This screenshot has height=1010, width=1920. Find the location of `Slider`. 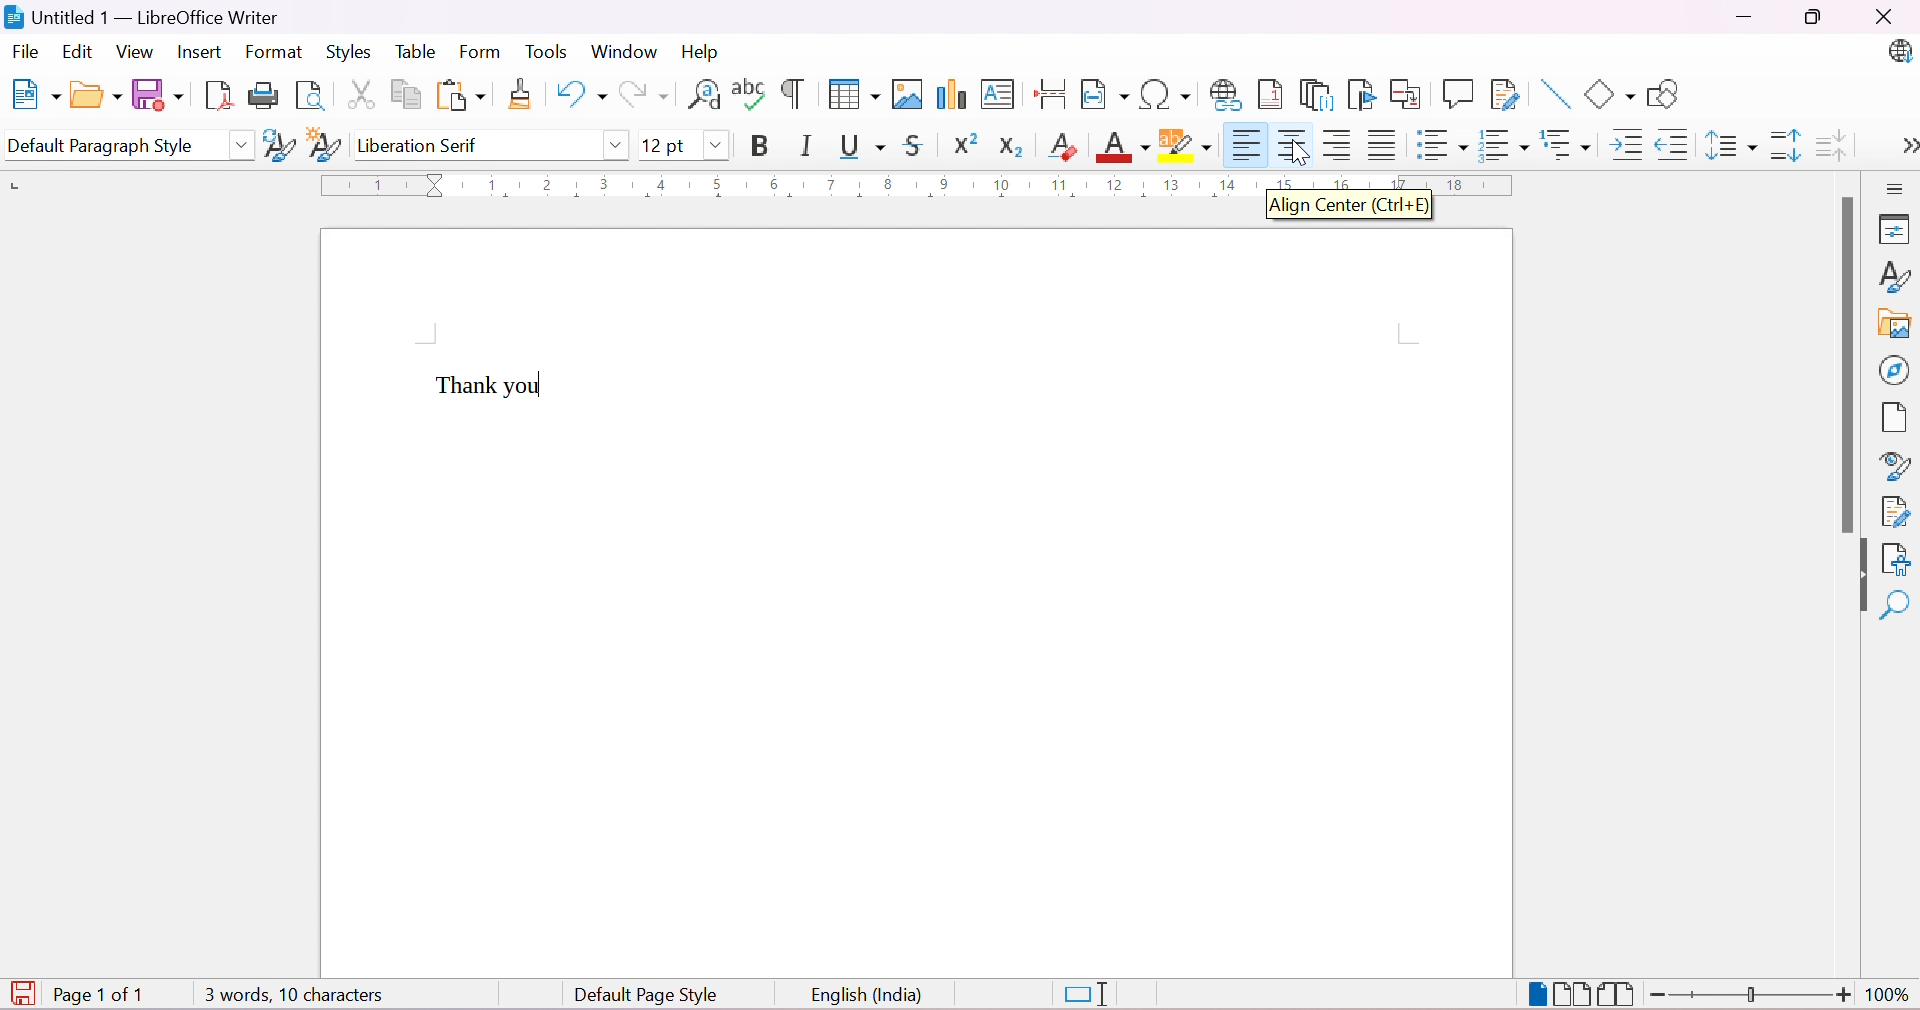

Slider is located at coordinates (1753, 995).